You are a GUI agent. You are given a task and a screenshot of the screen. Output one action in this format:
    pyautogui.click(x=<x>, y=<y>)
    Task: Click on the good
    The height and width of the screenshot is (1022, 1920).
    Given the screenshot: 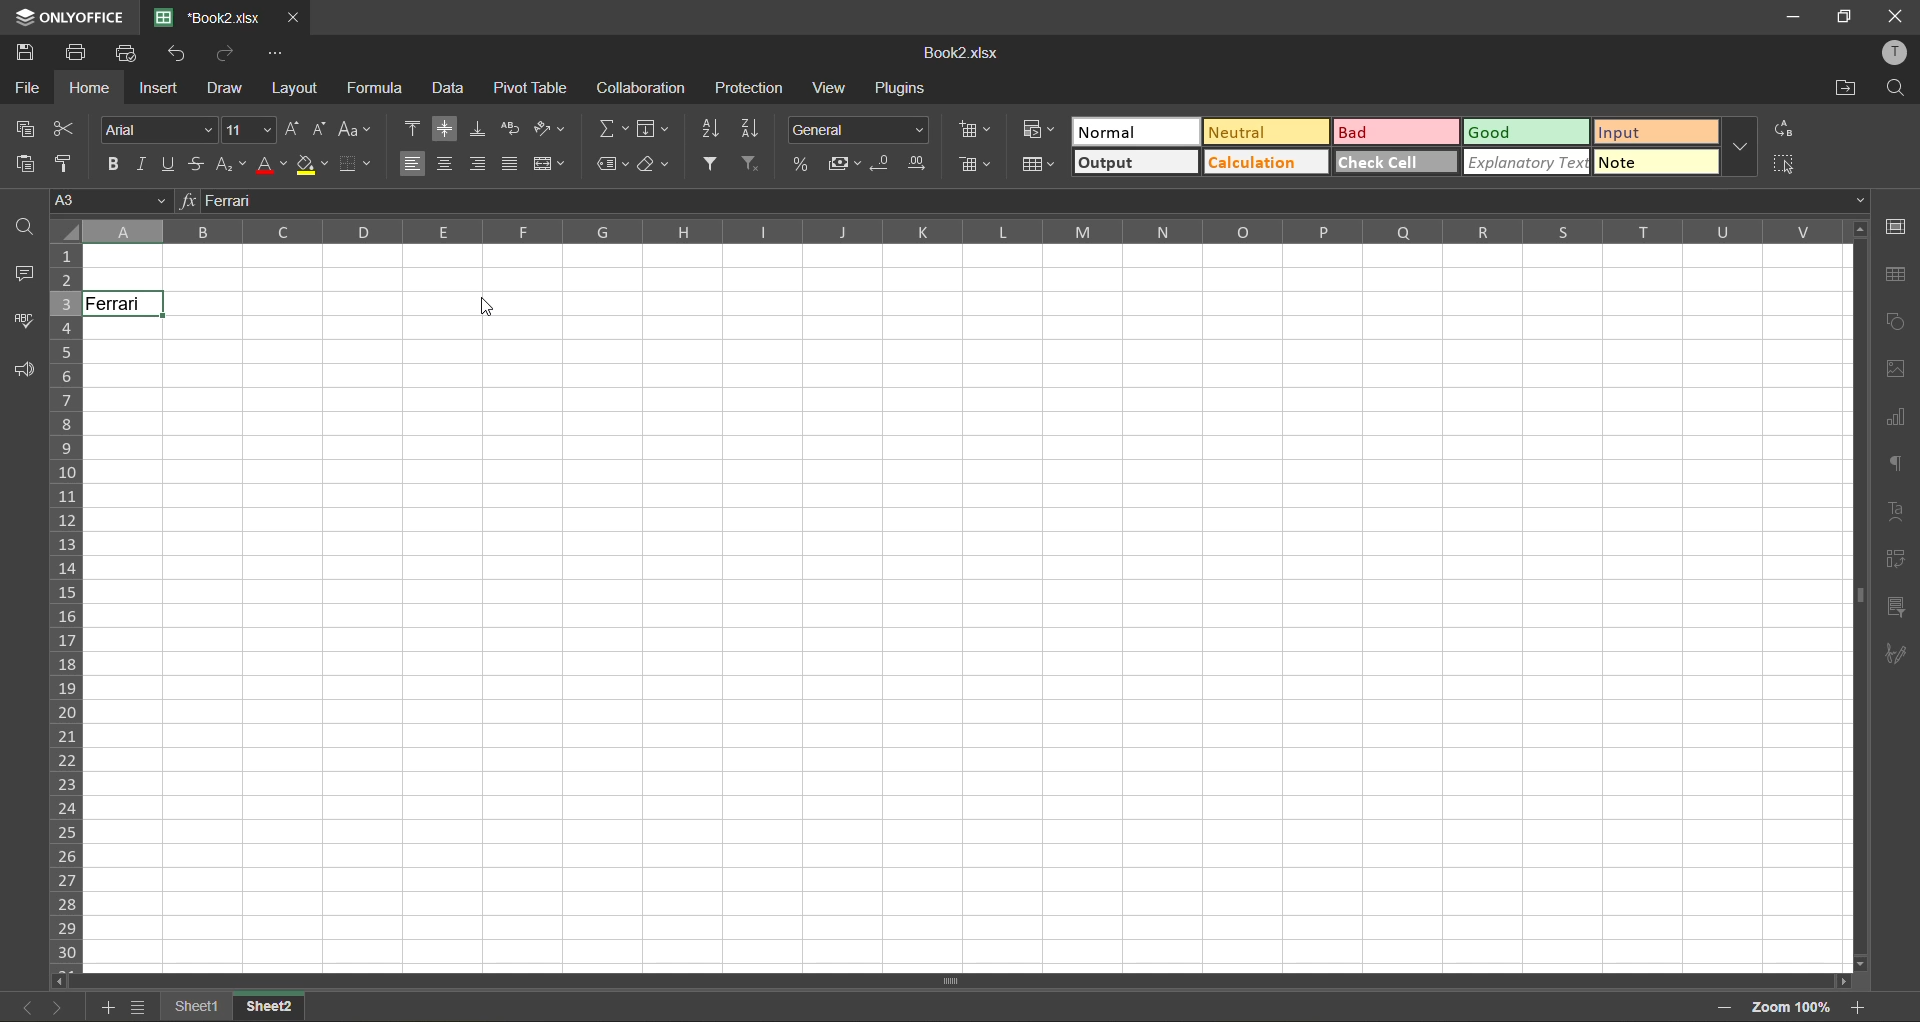 What is the action you would take?
    pyautogui.click(x=1527, y=133)
    